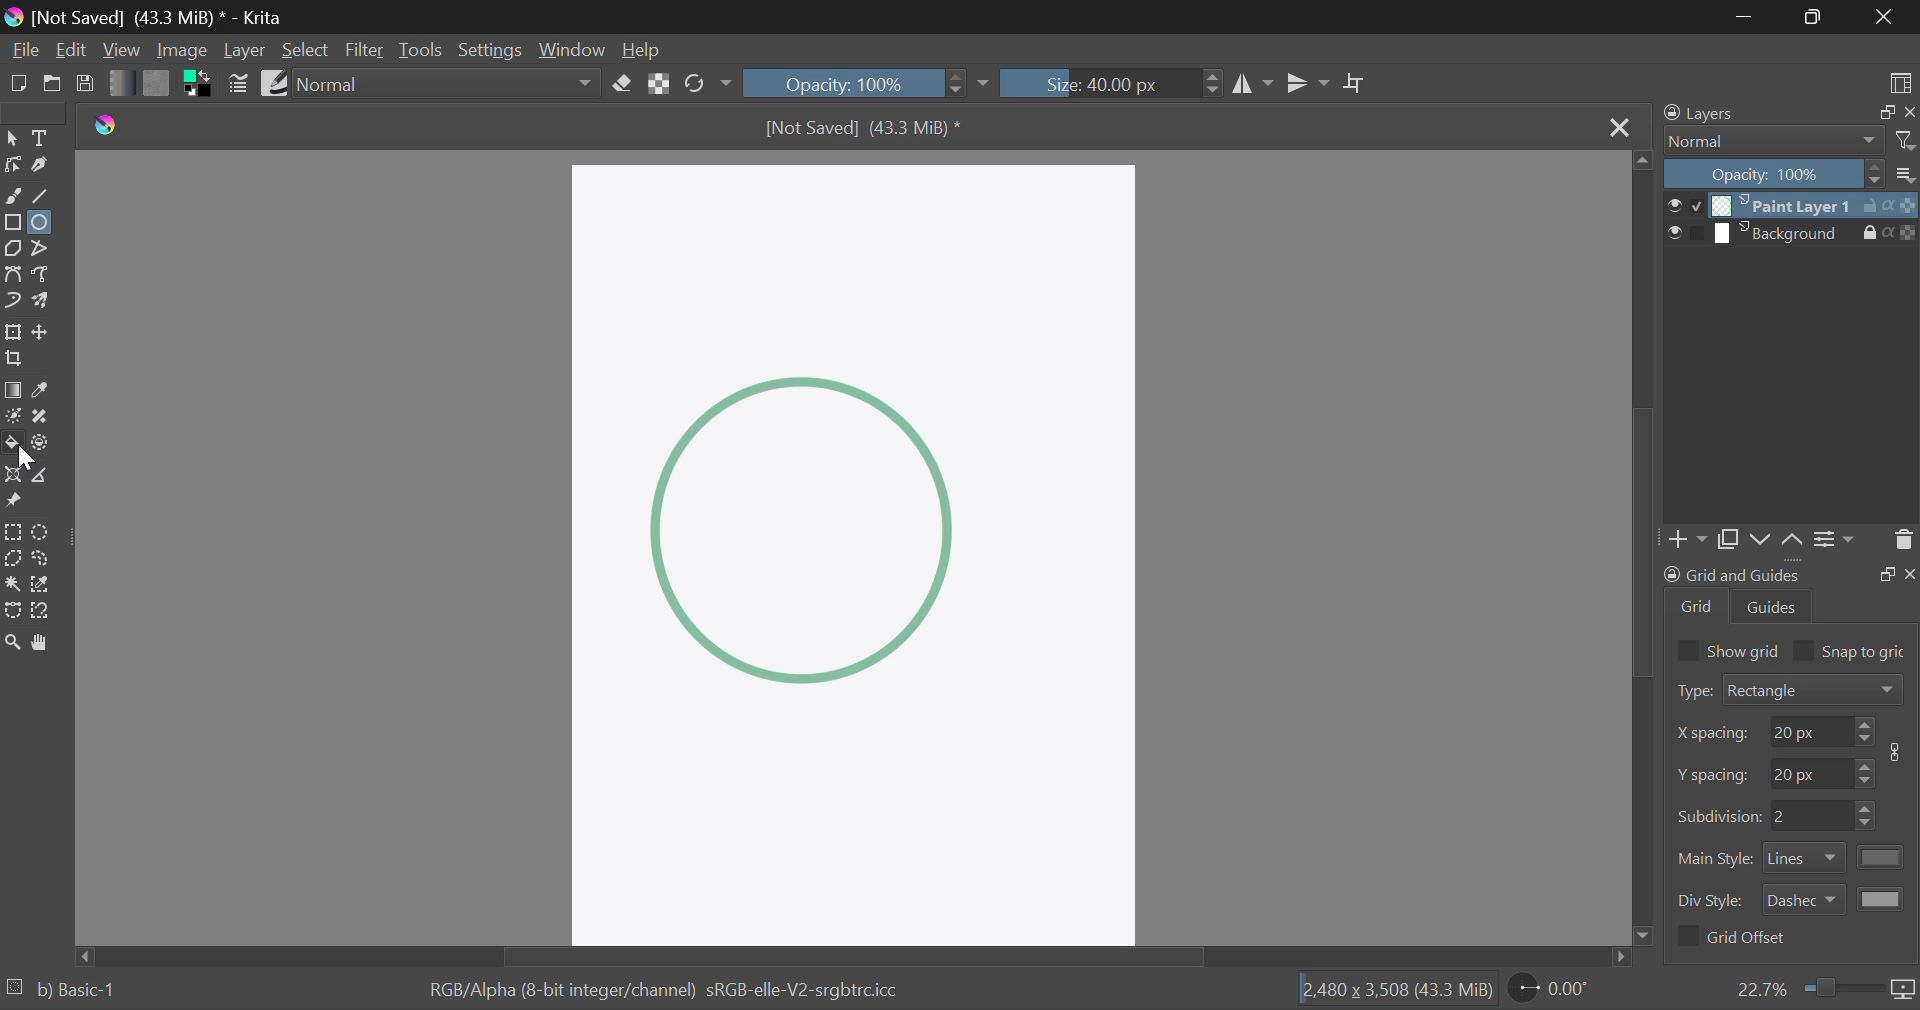 This screenshot has width=1920, height=1010. Describe the element at coordinates (1109, 82) in the screenshot. I see `Brush Size` at that location.